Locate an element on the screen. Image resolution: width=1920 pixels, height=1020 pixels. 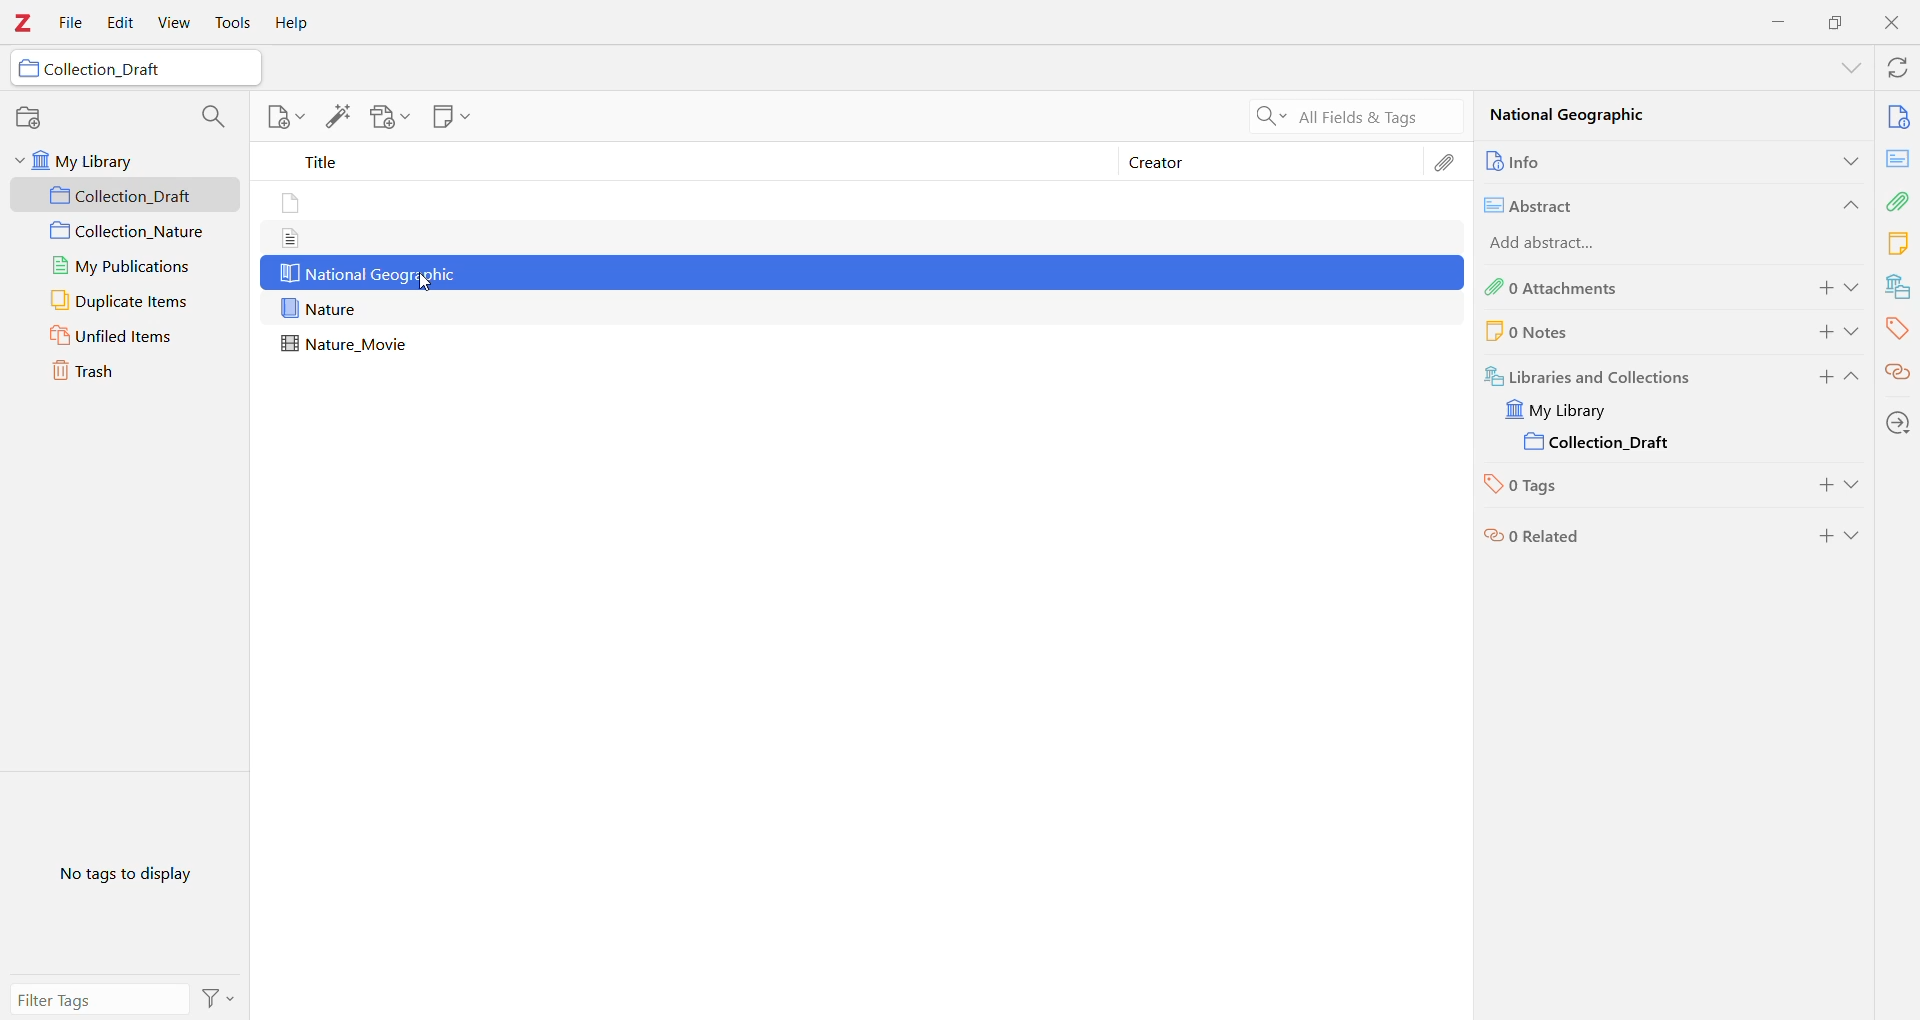
Expand Section is located at coordinates (1855, 536).